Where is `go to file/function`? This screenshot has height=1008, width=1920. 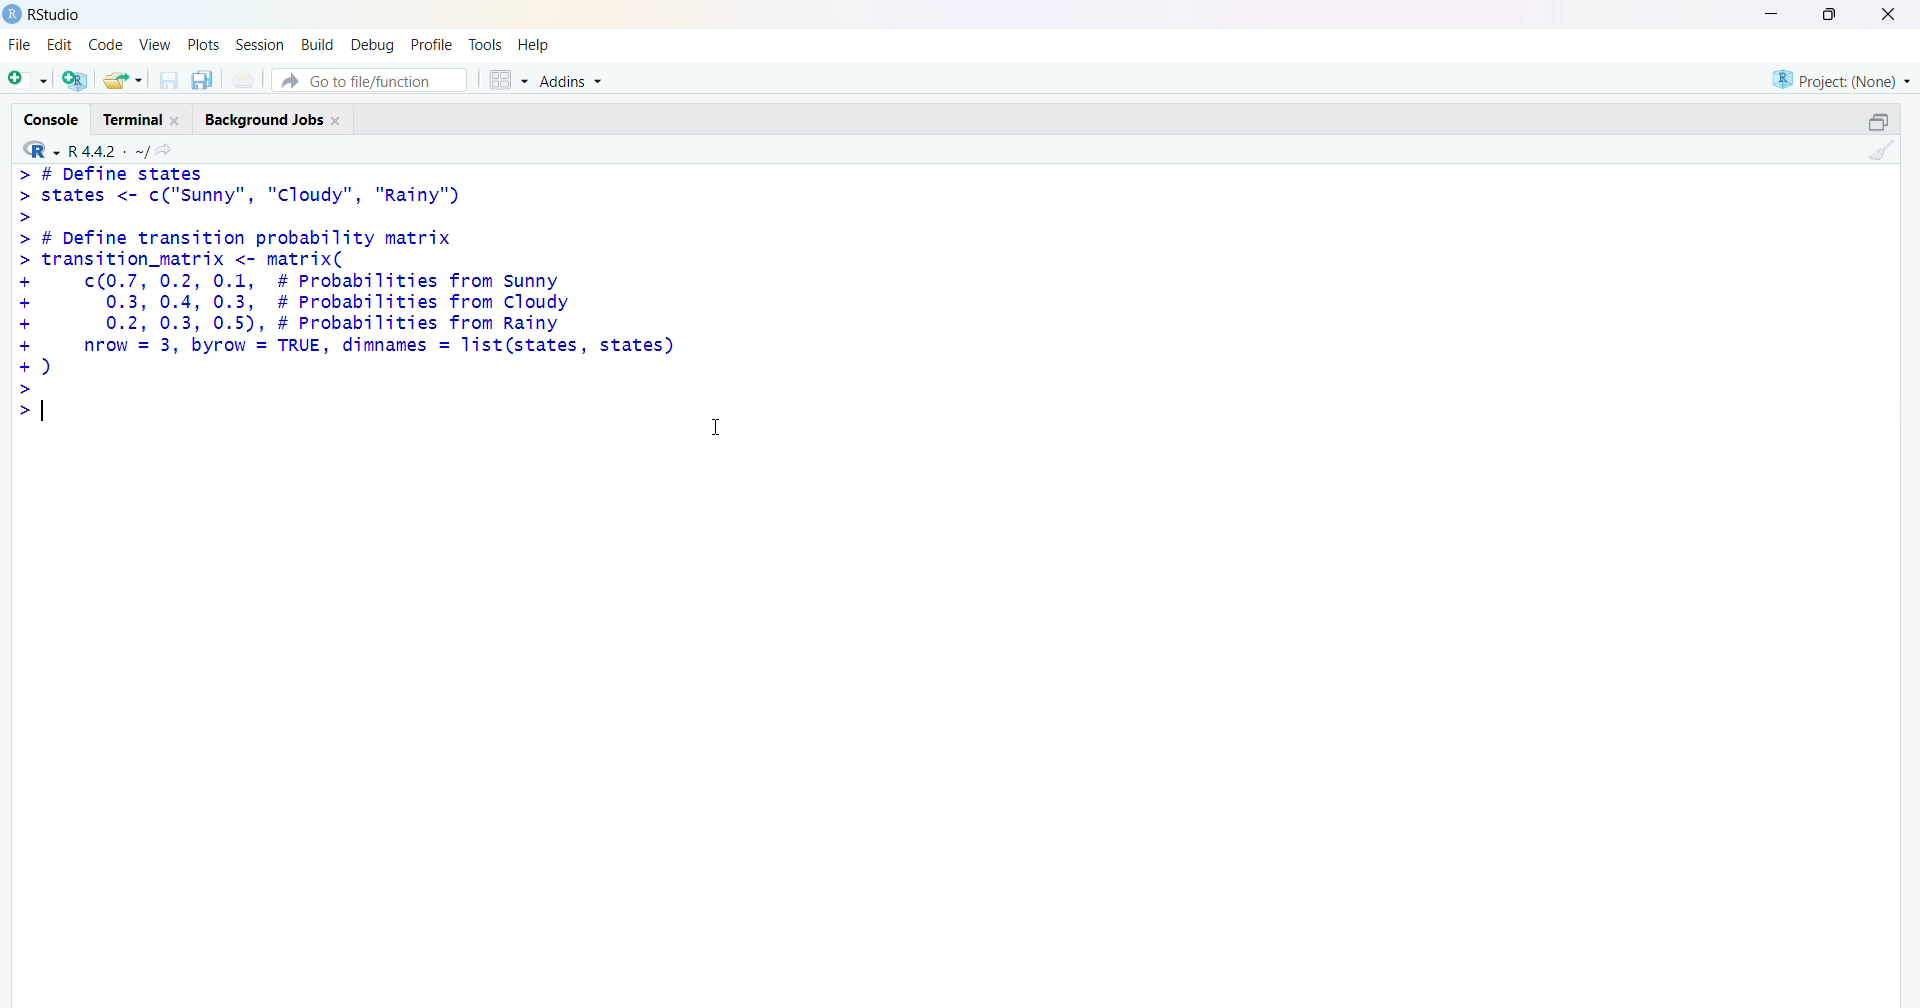 go to file/function is located at coordinates (368, 81).